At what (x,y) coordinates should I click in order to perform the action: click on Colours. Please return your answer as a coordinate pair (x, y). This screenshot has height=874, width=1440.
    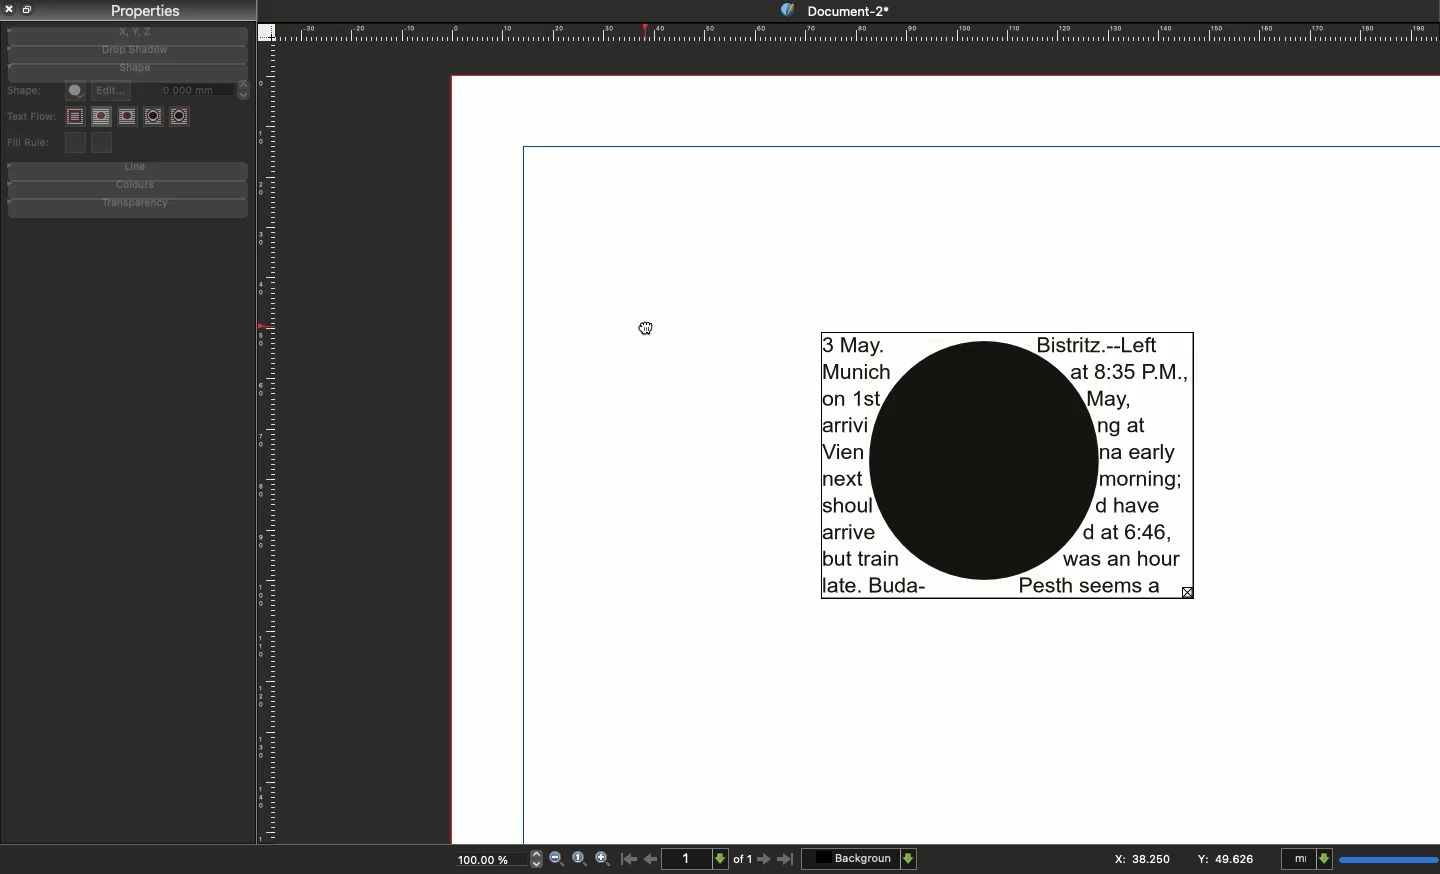
    Looking at the image, I should click on (139, 187).